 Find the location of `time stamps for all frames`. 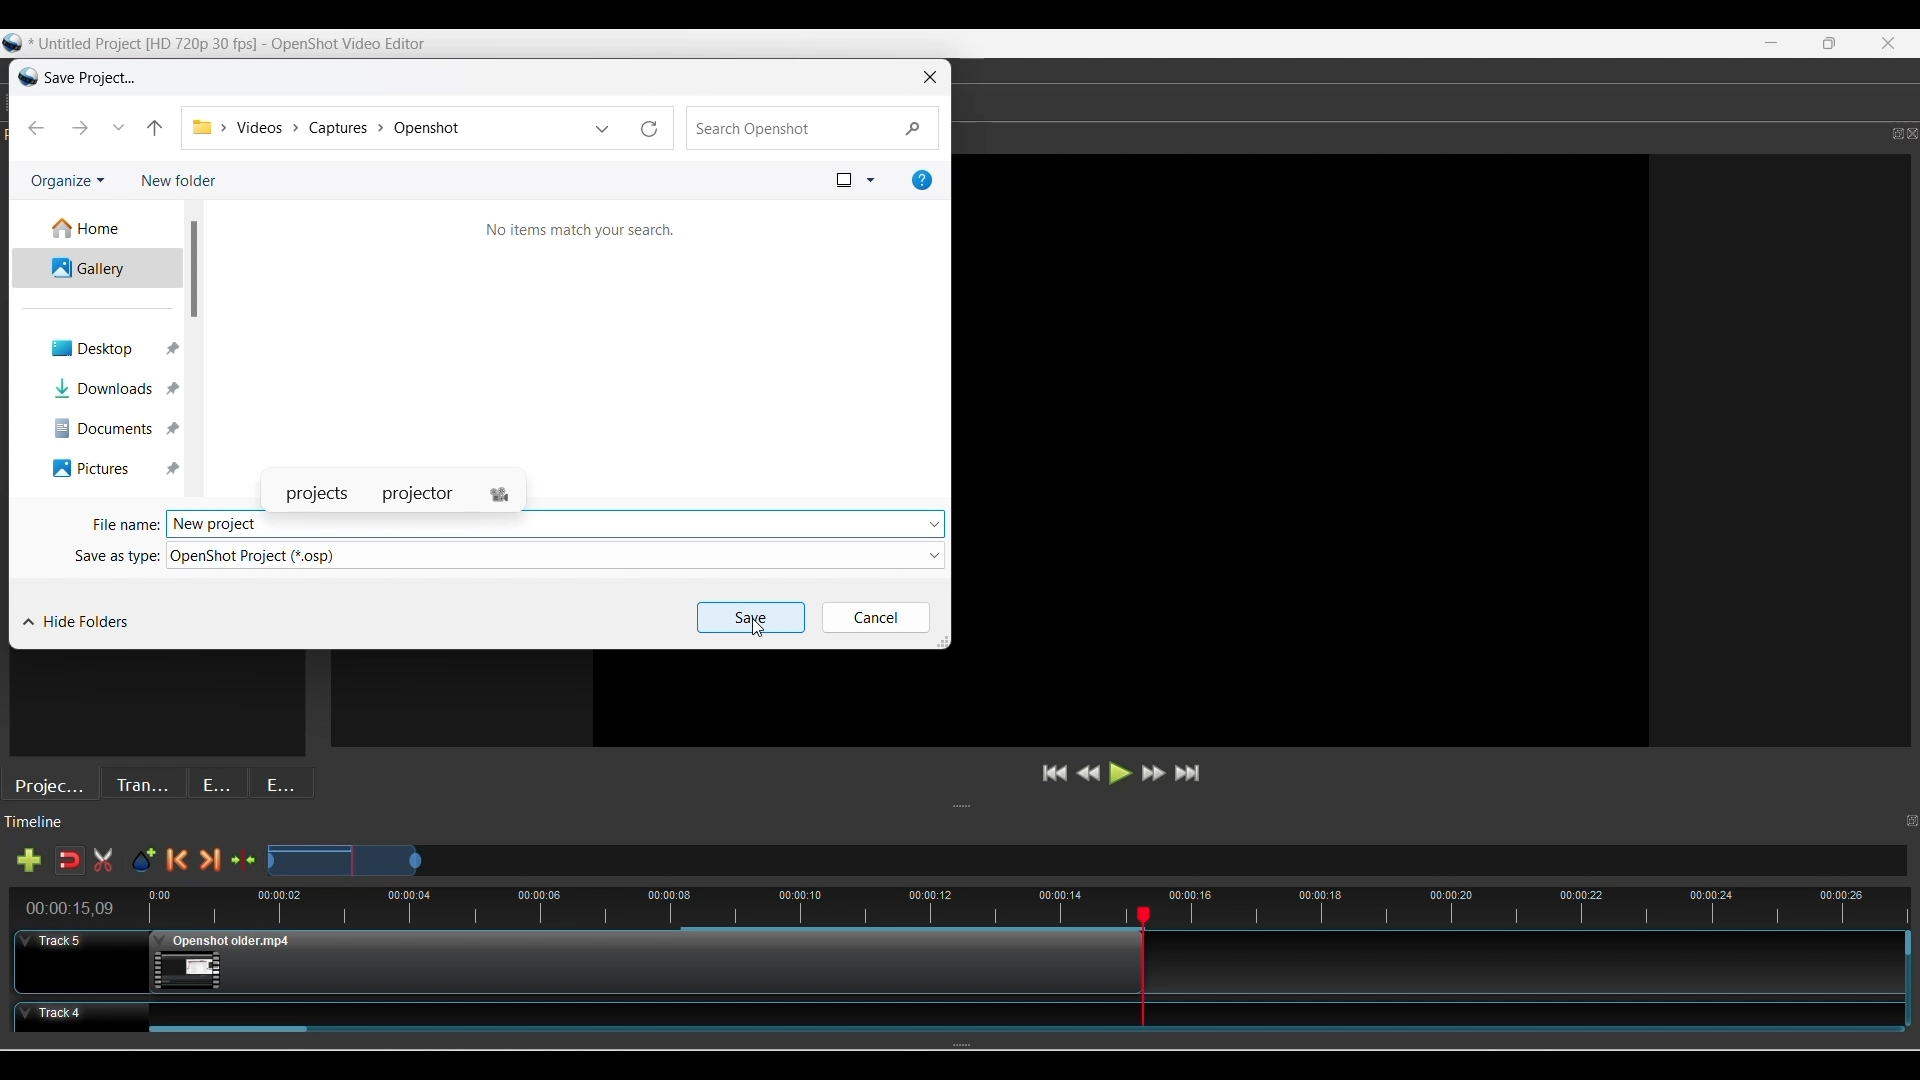

time stamps for all frames is located at coordinates (1539, 905).